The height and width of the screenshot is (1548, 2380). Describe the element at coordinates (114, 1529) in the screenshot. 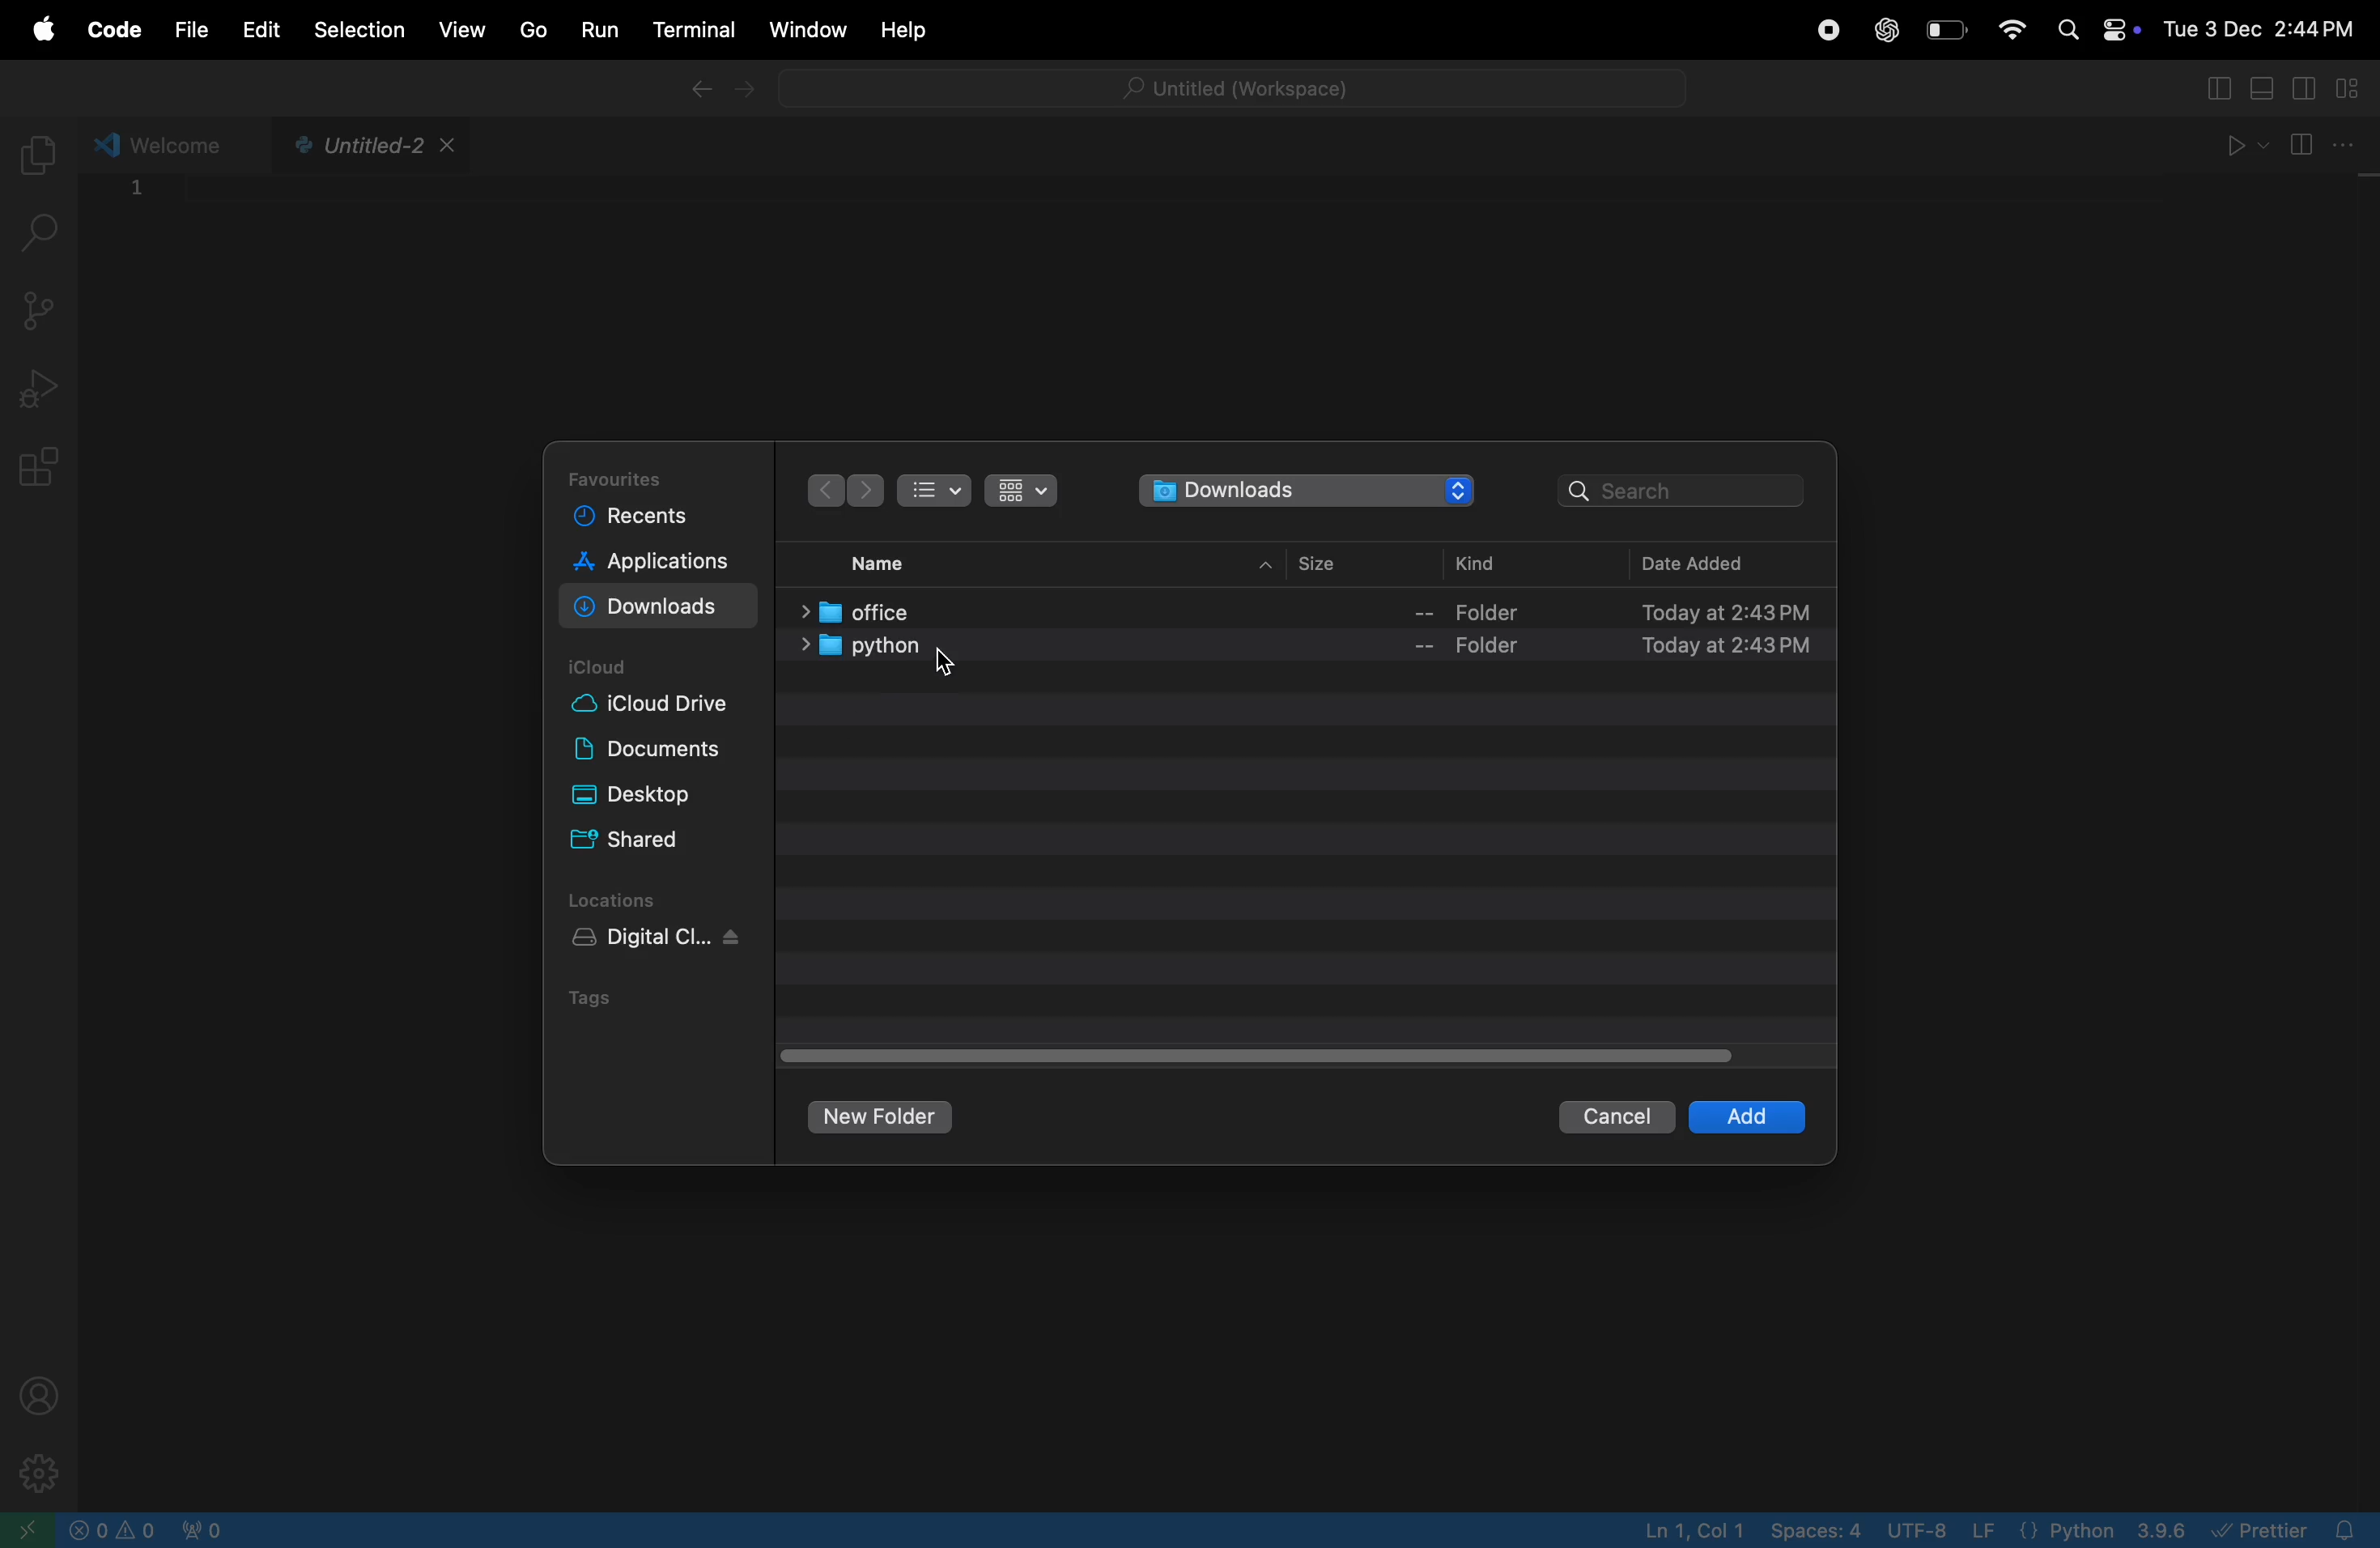

I see `no problems` at that location.